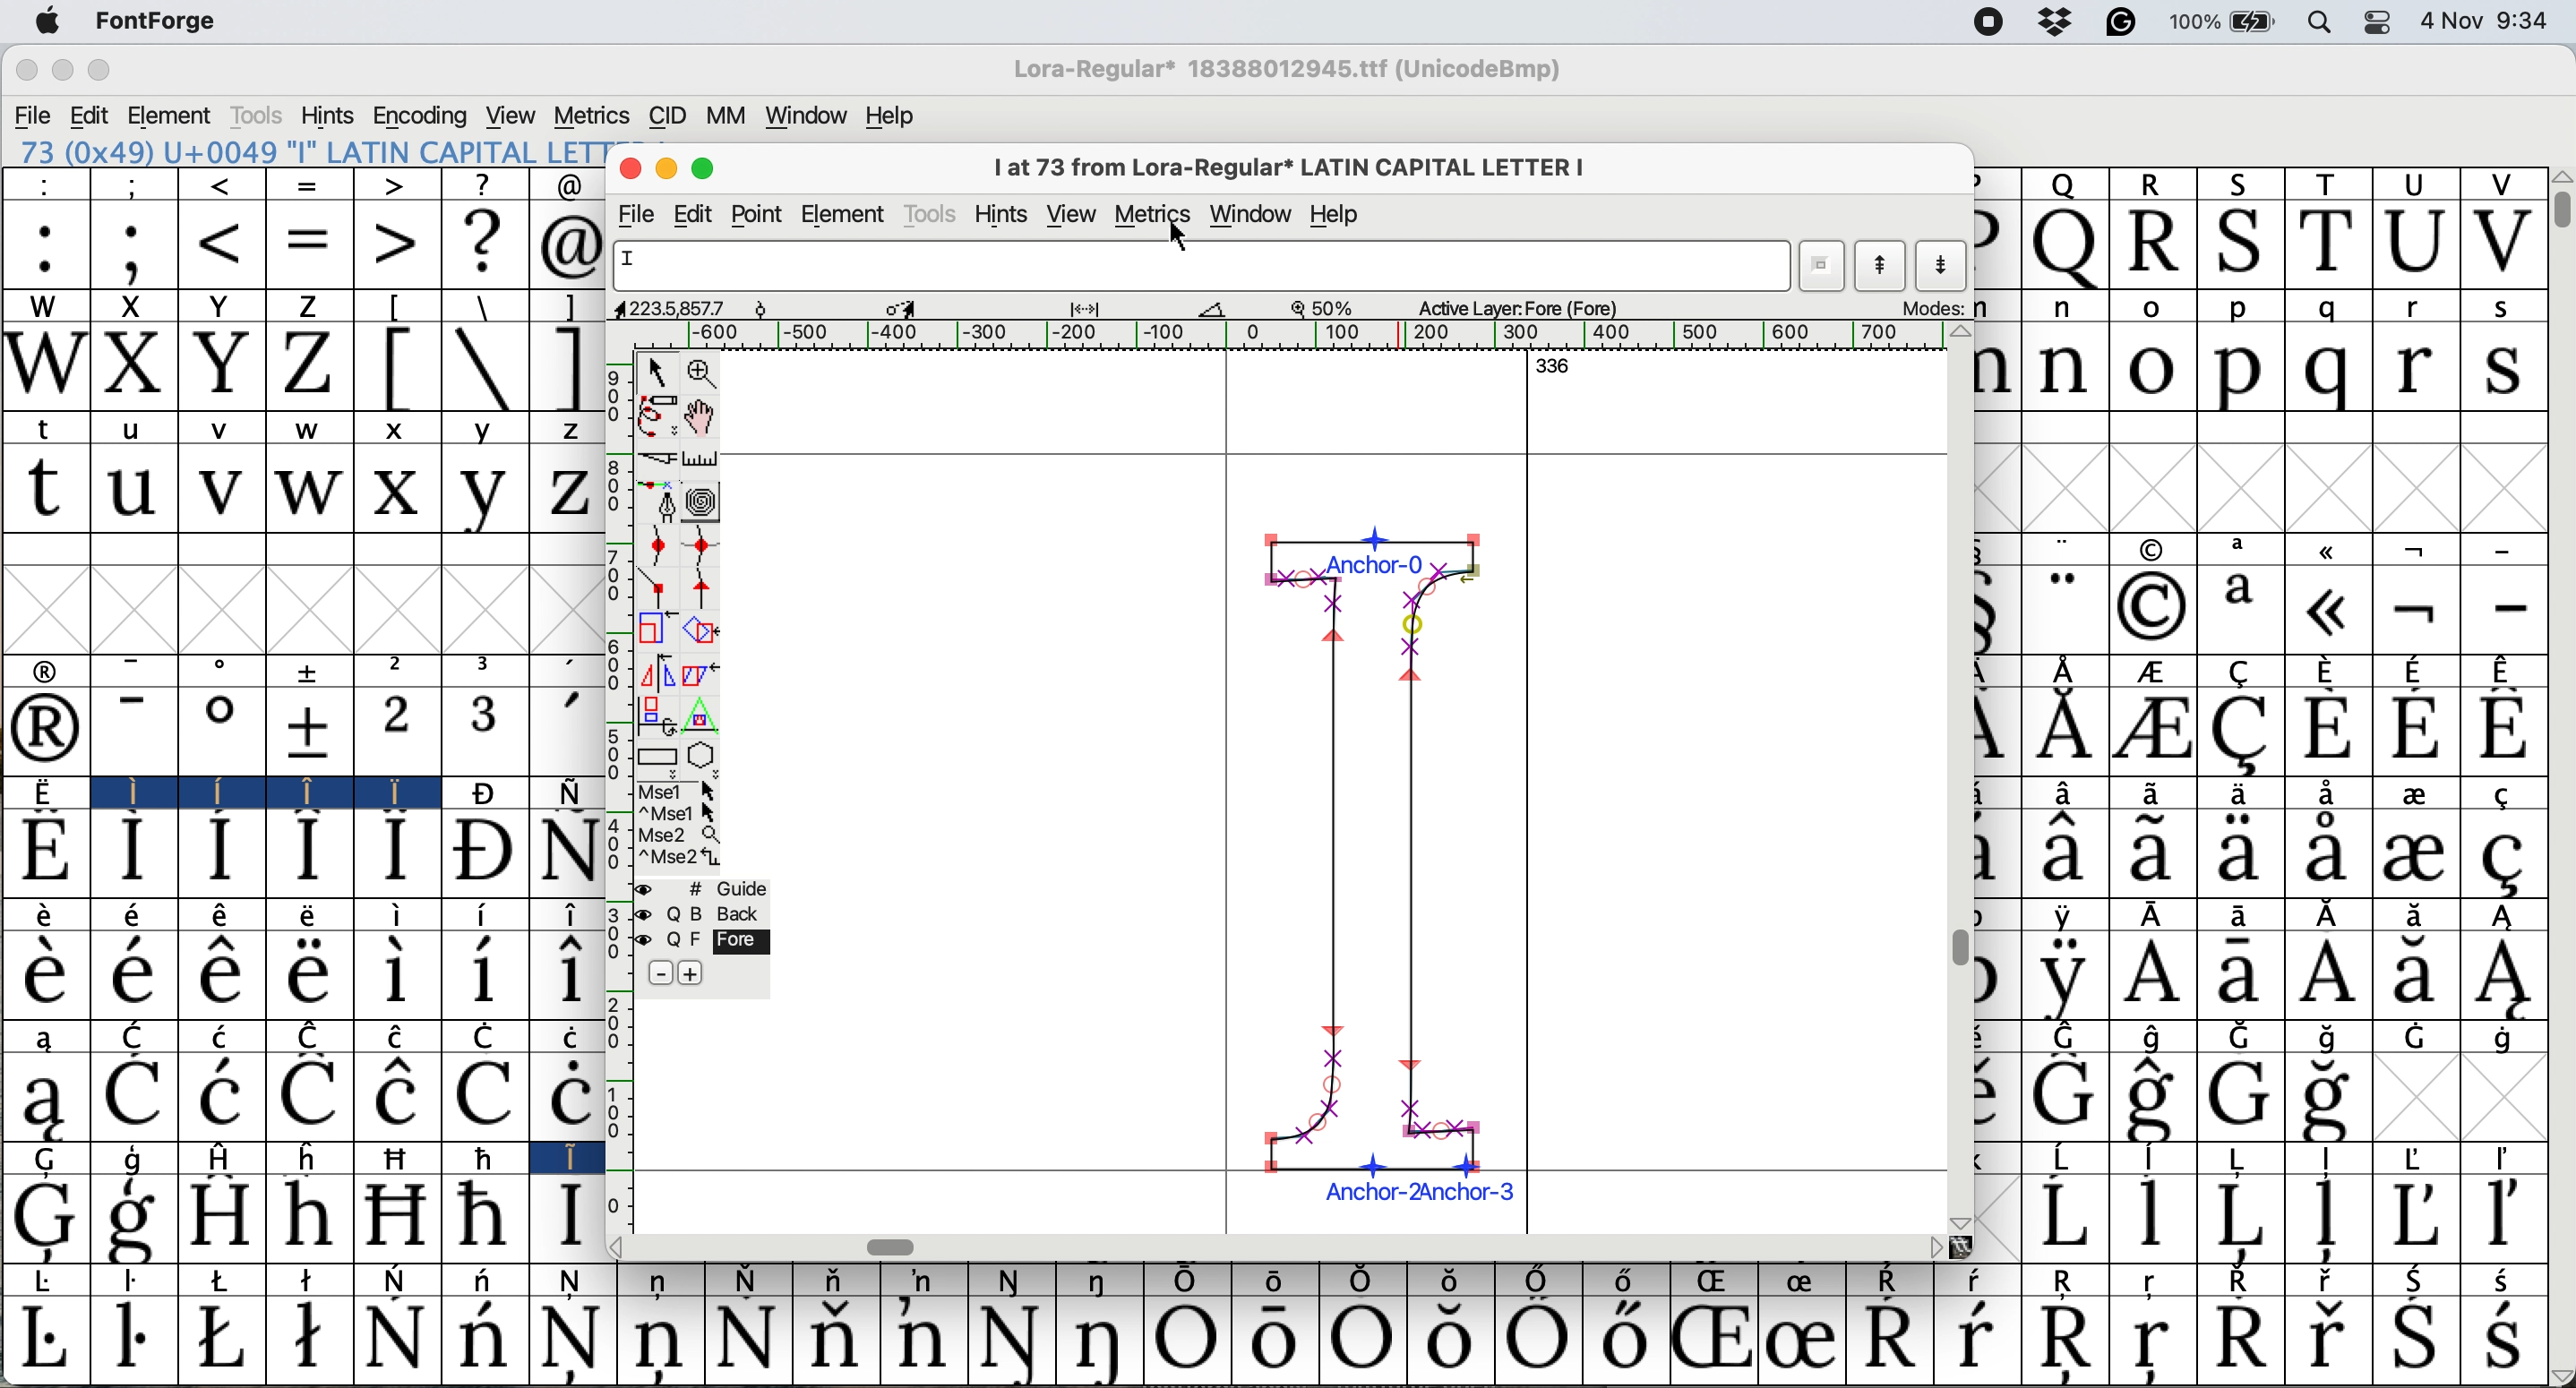 This screenshot has height=1388, width=2576. What do you see at coordinates (1077, 211) in the screenshot?
I see `view` at bounding box center [1077, 211].